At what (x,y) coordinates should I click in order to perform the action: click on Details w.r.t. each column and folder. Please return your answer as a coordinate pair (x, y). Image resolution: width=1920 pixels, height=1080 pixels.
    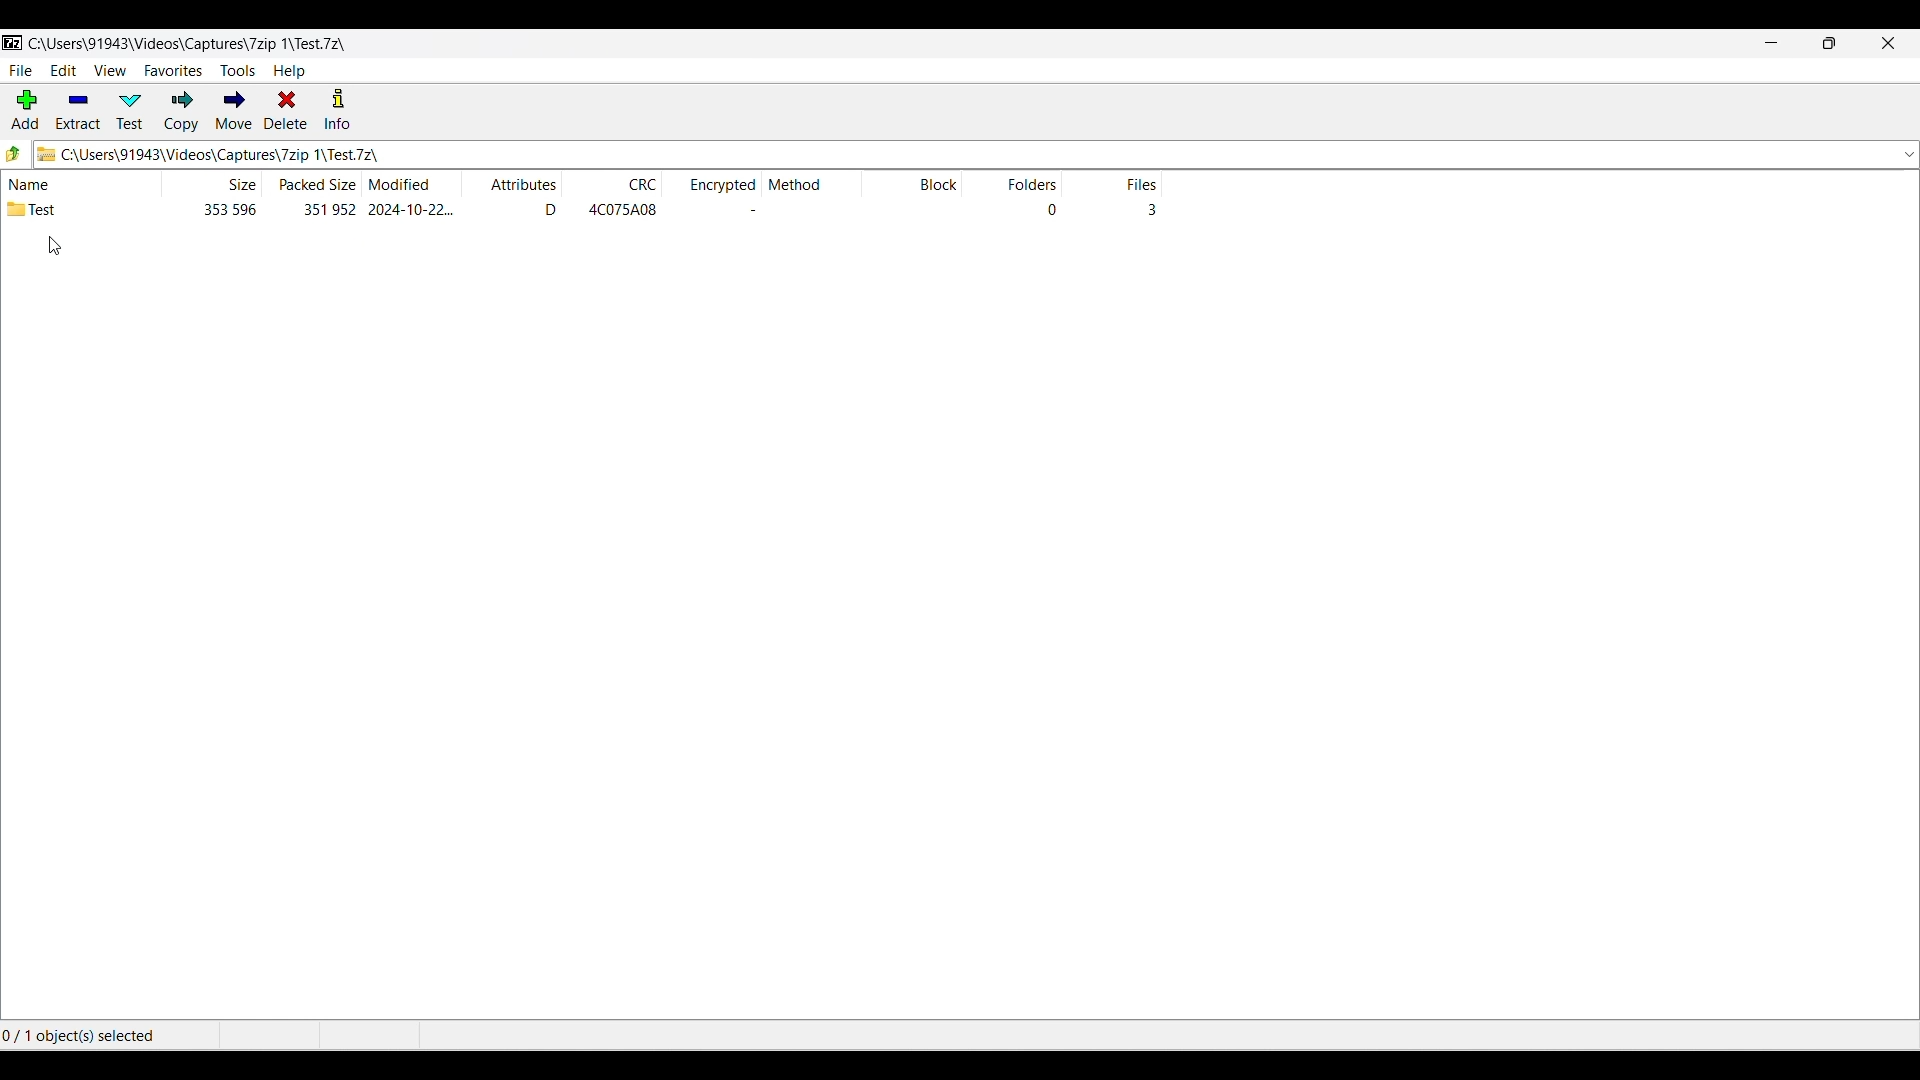
    Looking at the image, I should click on (683, 208).